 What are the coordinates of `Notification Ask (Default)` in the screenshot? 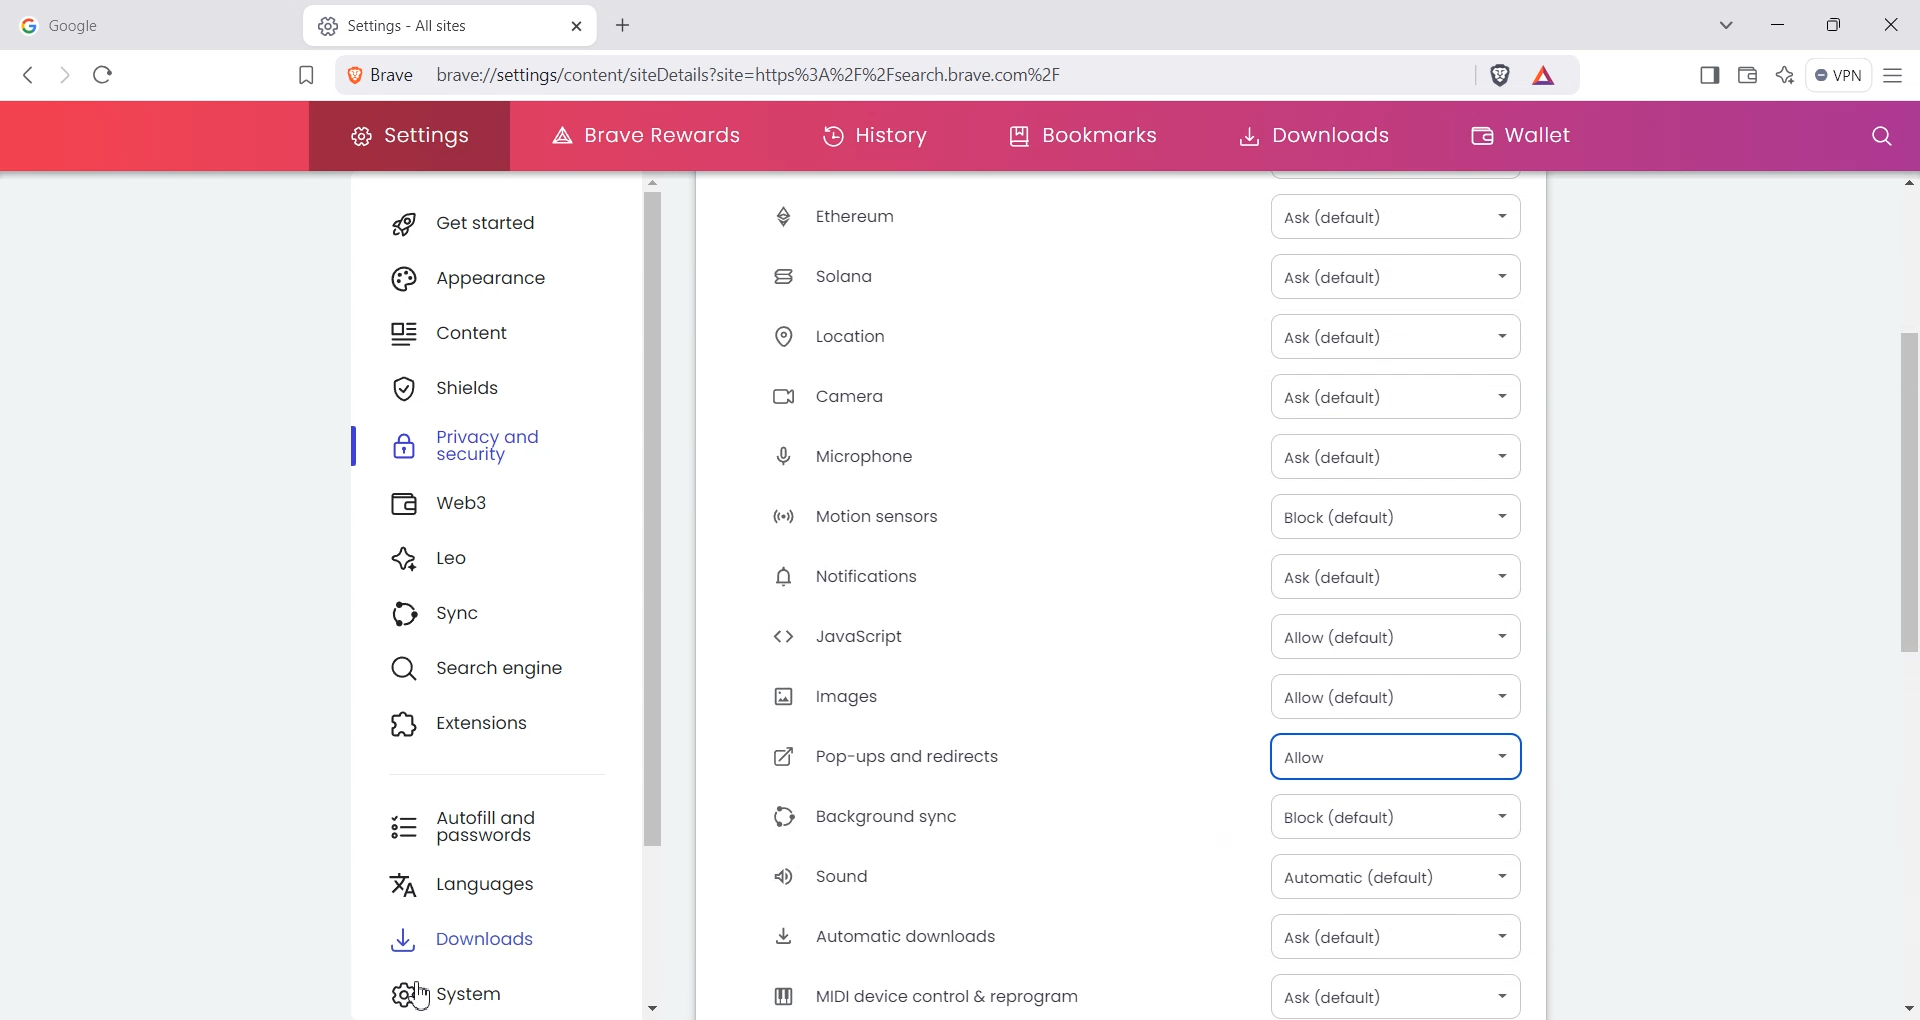 It's located at (1125, 577).